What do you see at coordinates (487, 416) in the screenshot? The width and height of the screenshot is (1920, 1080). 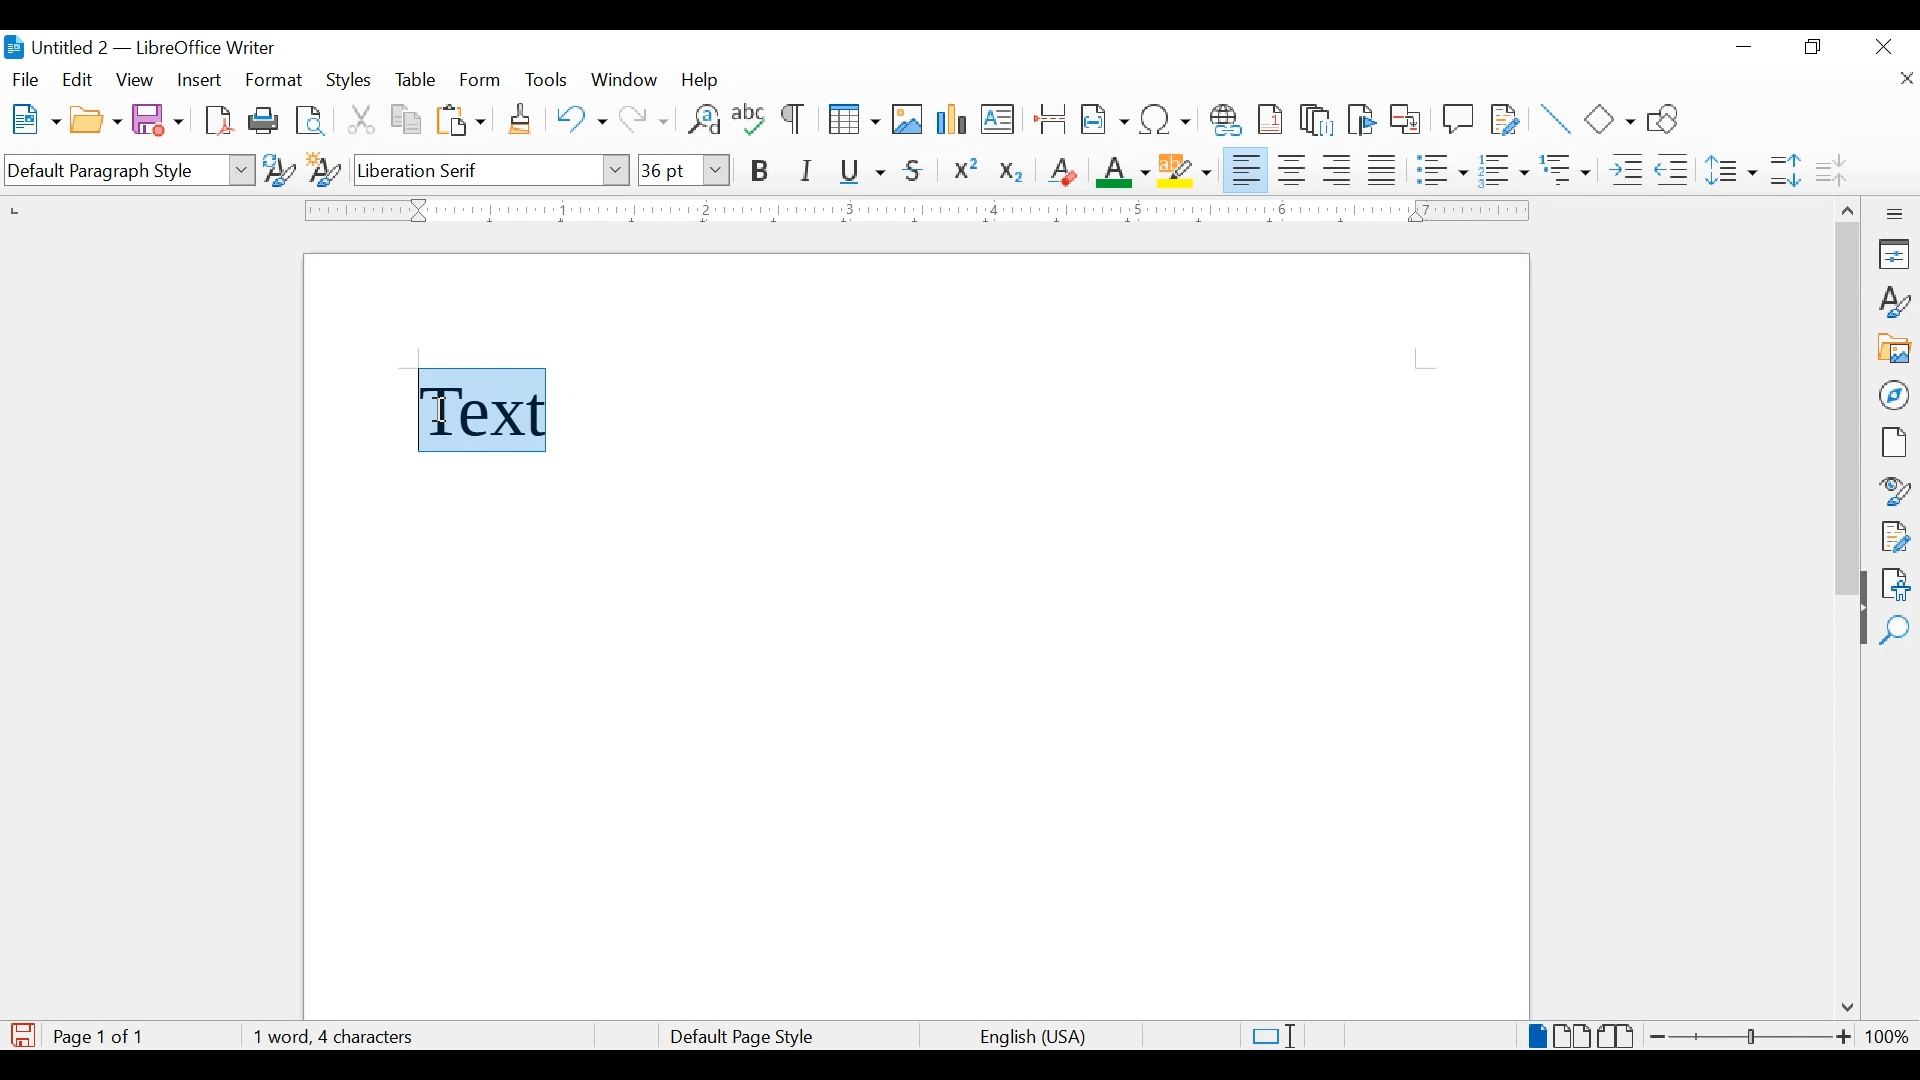 I see `text` at bounding box center [487, 416].